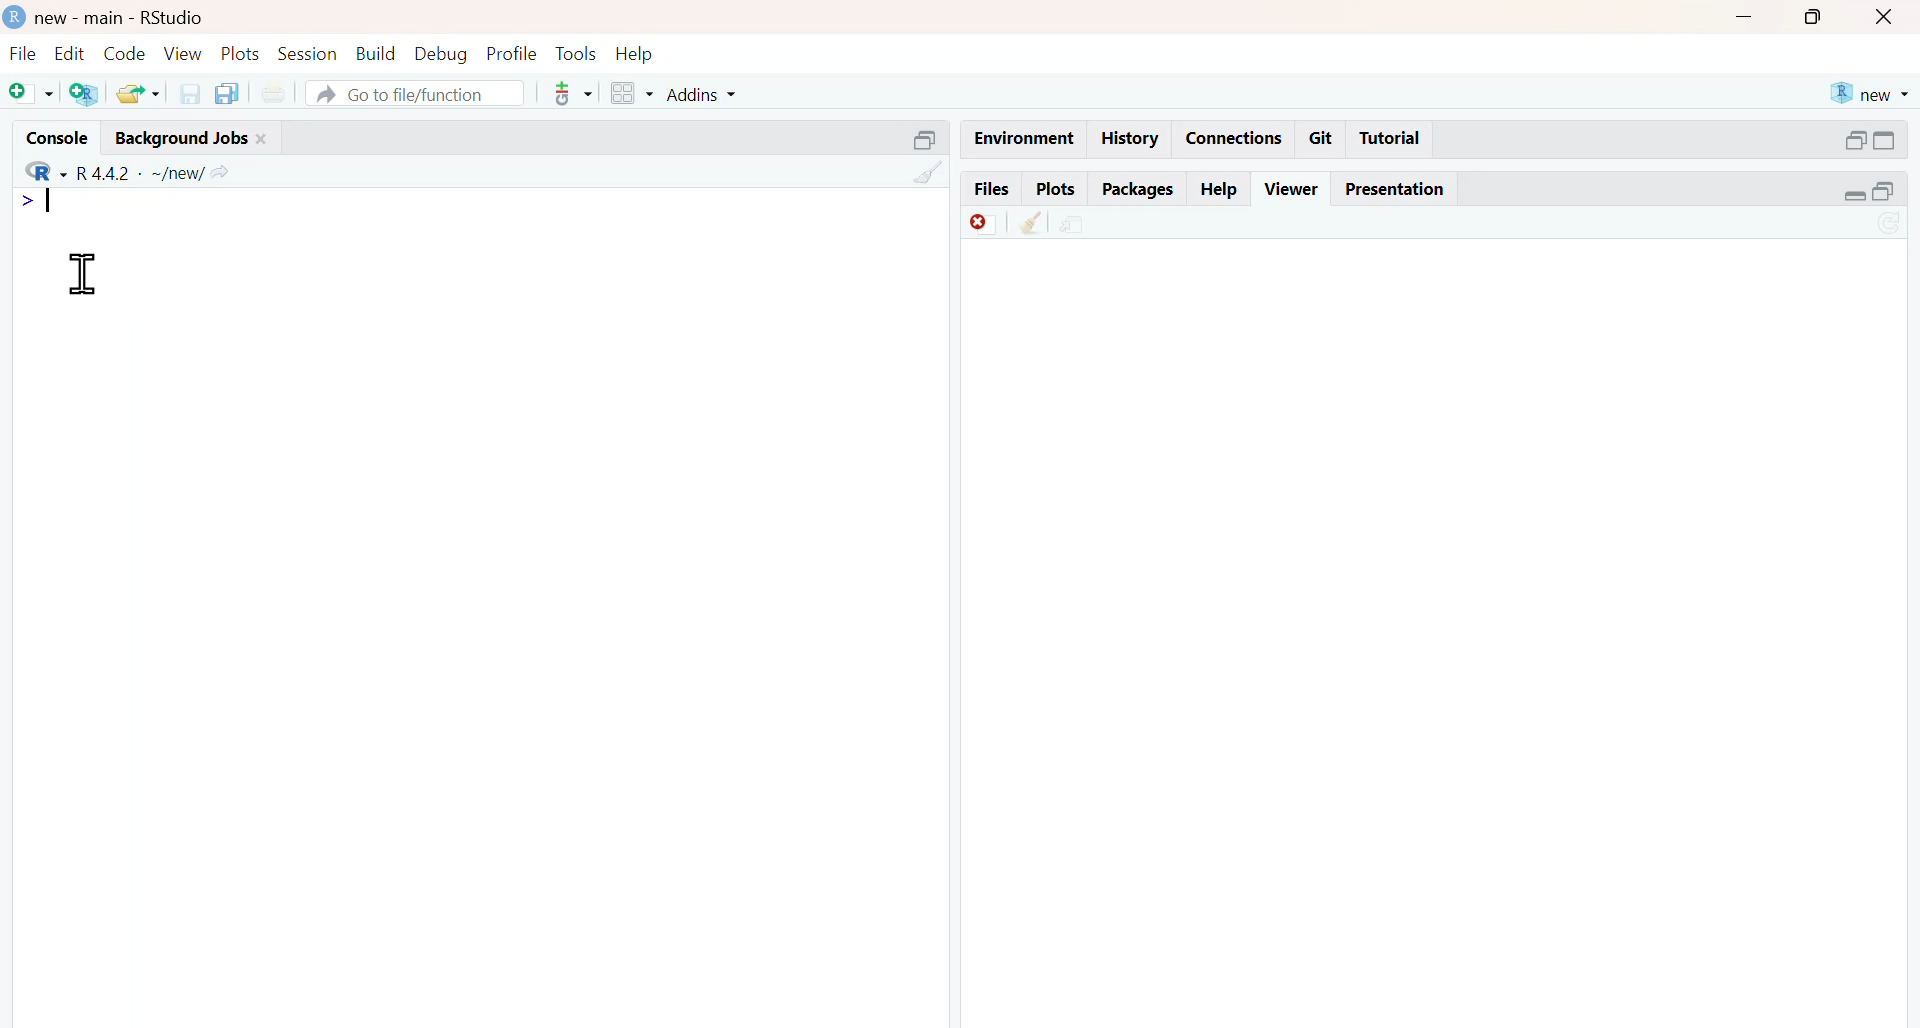 Image resolution: width=1920 pixels, height=1028 pixels. Describe the element at coordinates (240, 54) in the screenshot. I see `plots` at that location.